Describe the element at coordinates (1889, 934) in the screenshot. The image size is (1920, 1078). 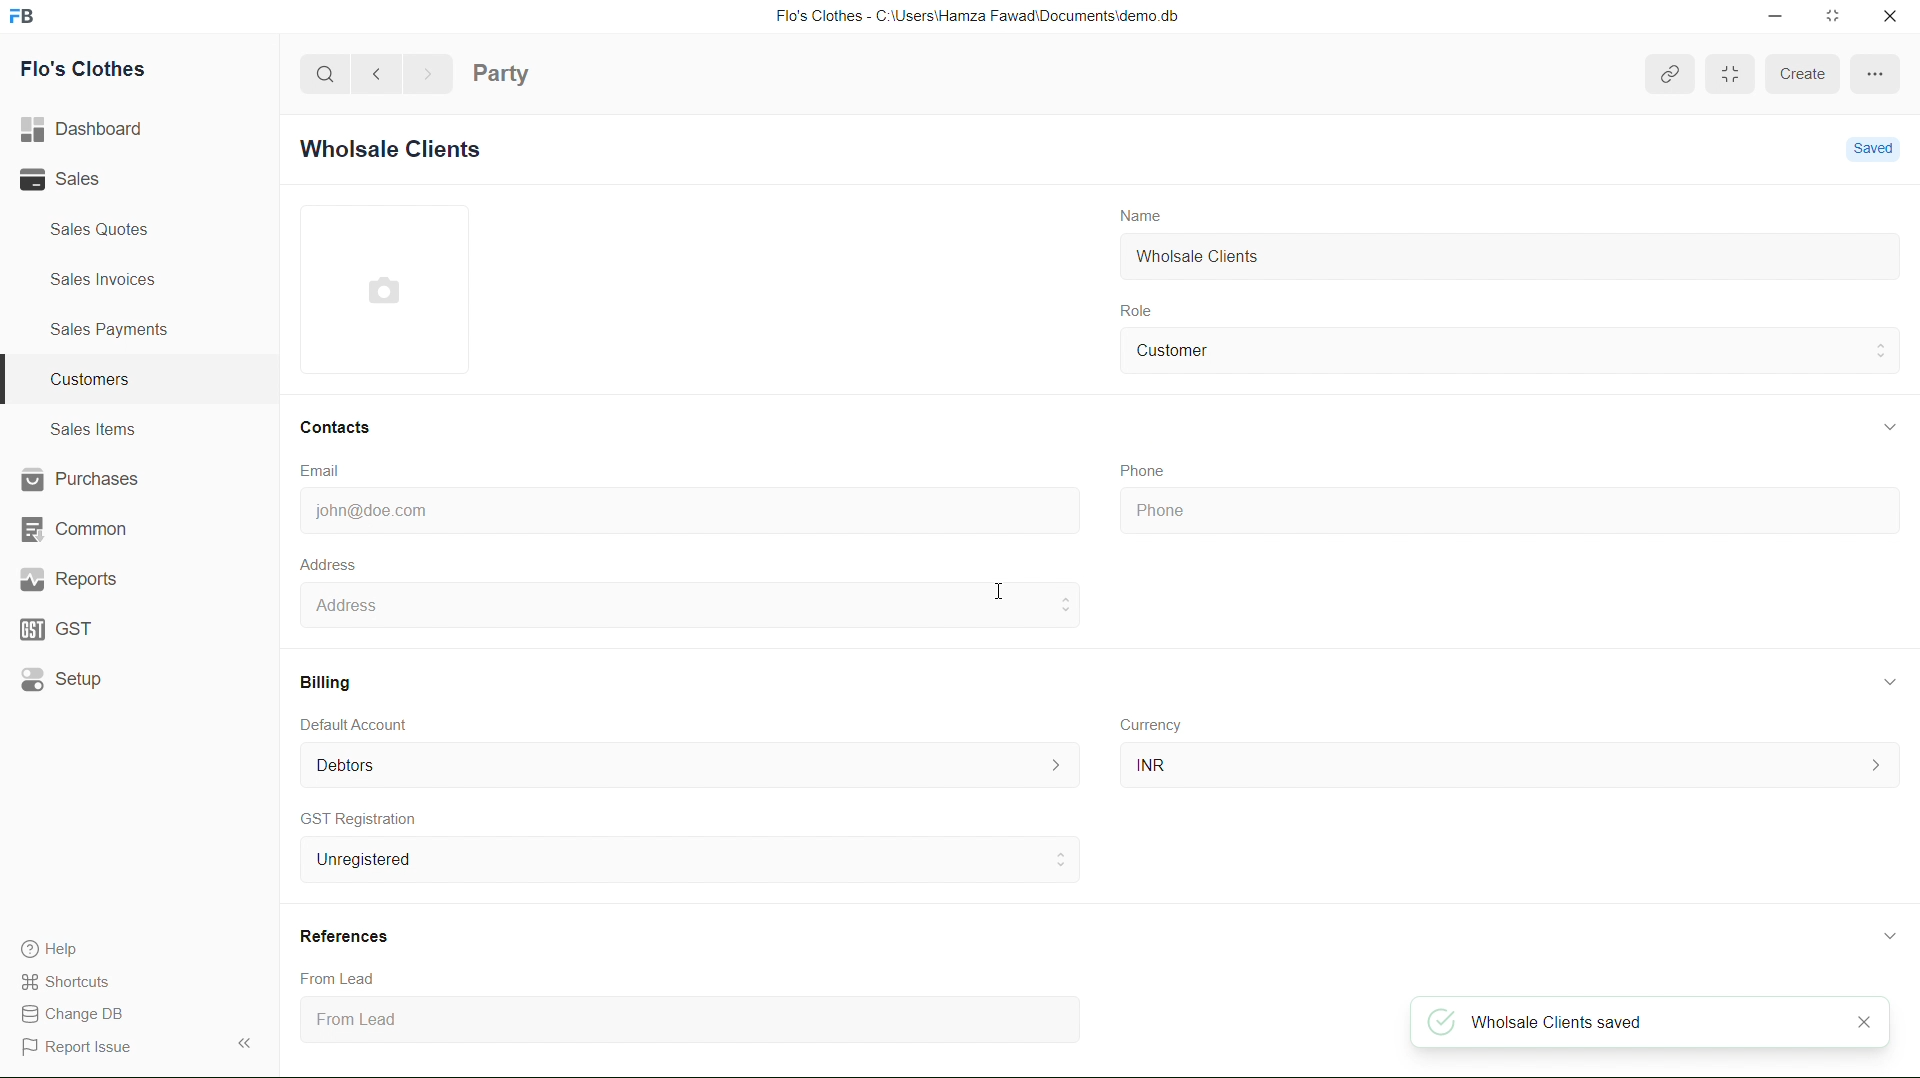
I see `expand` at that location.